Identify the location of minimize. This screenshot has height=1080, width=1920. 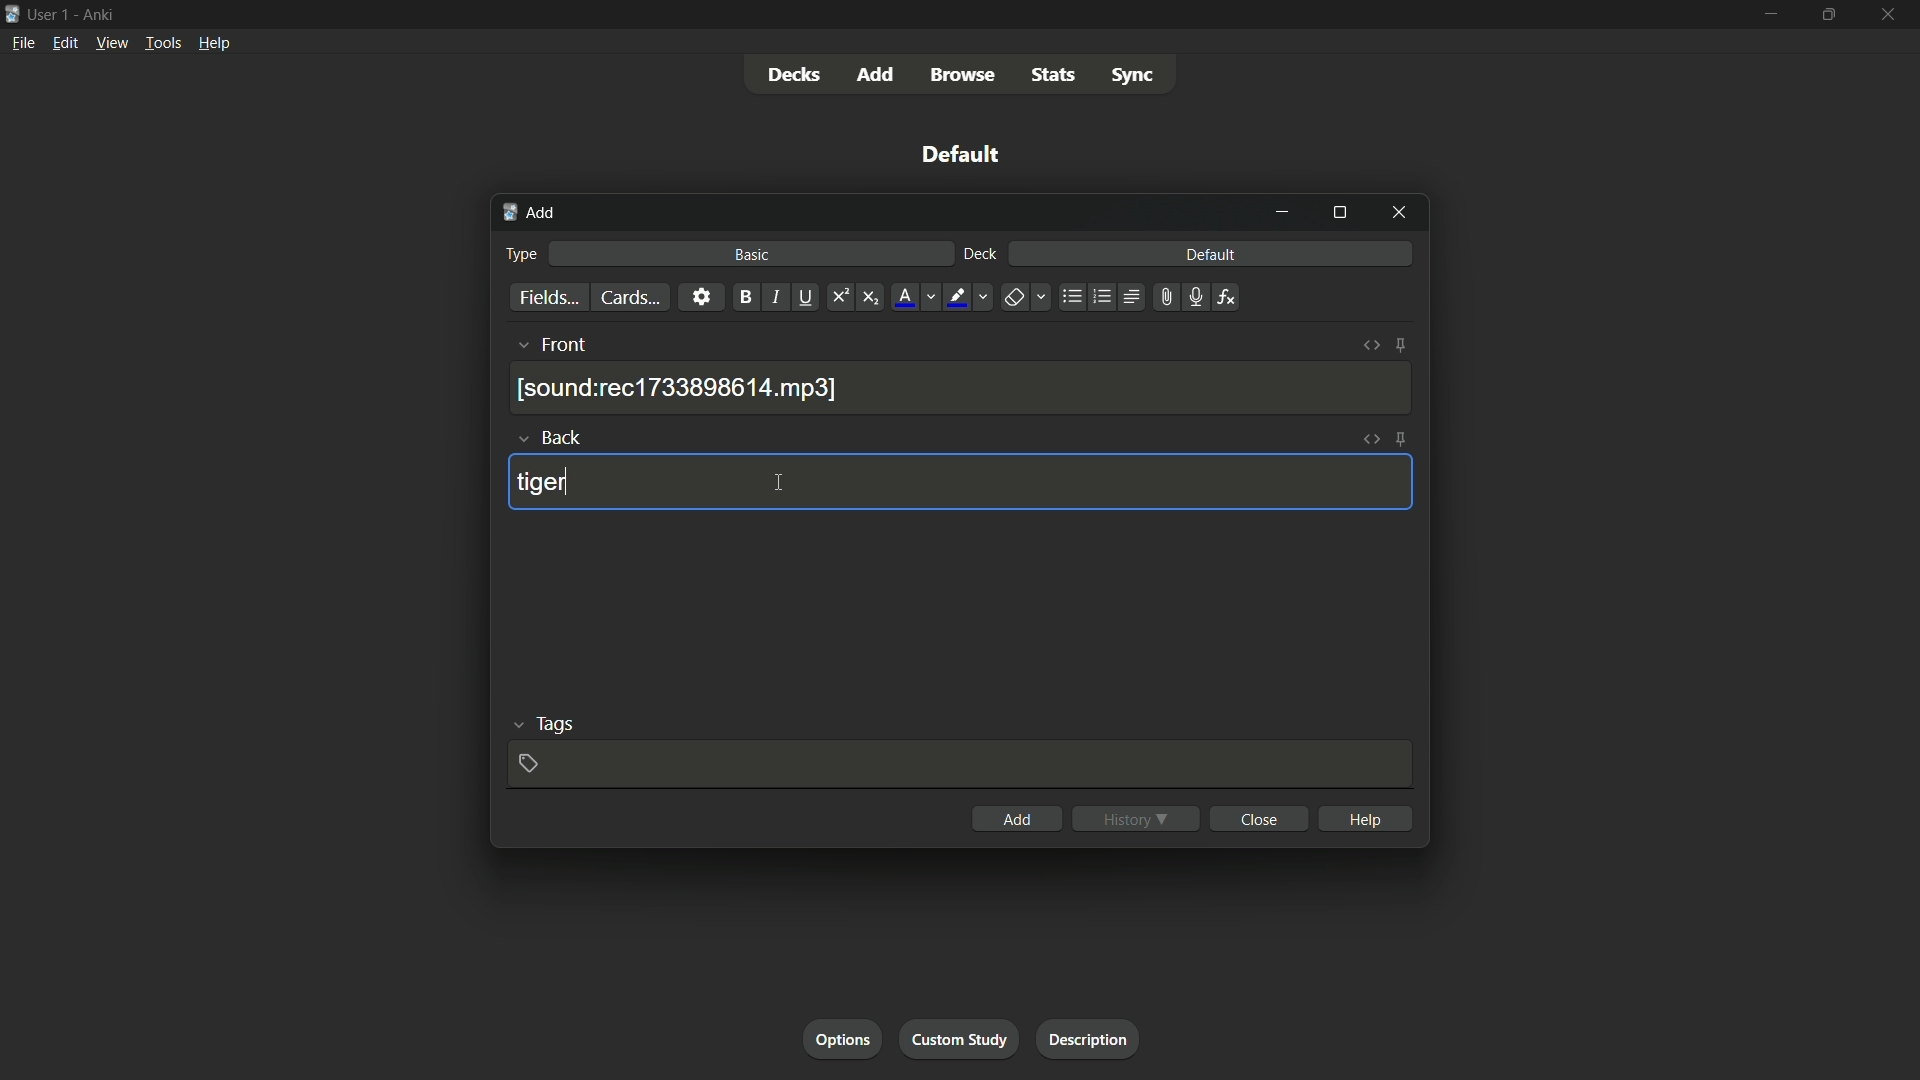
(1285, 212).